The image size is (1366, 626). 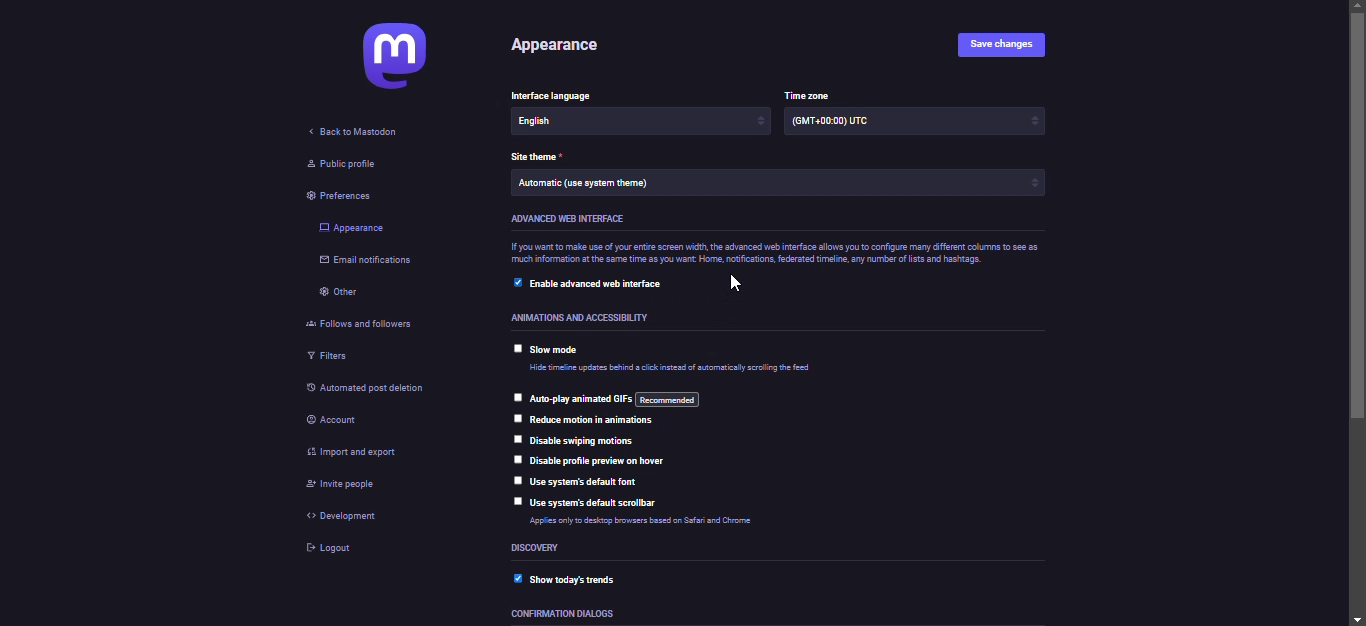 What do you see at coordinates (536, 547) in the screenshot?
I see `discovery` at bounding box center [536, 547].